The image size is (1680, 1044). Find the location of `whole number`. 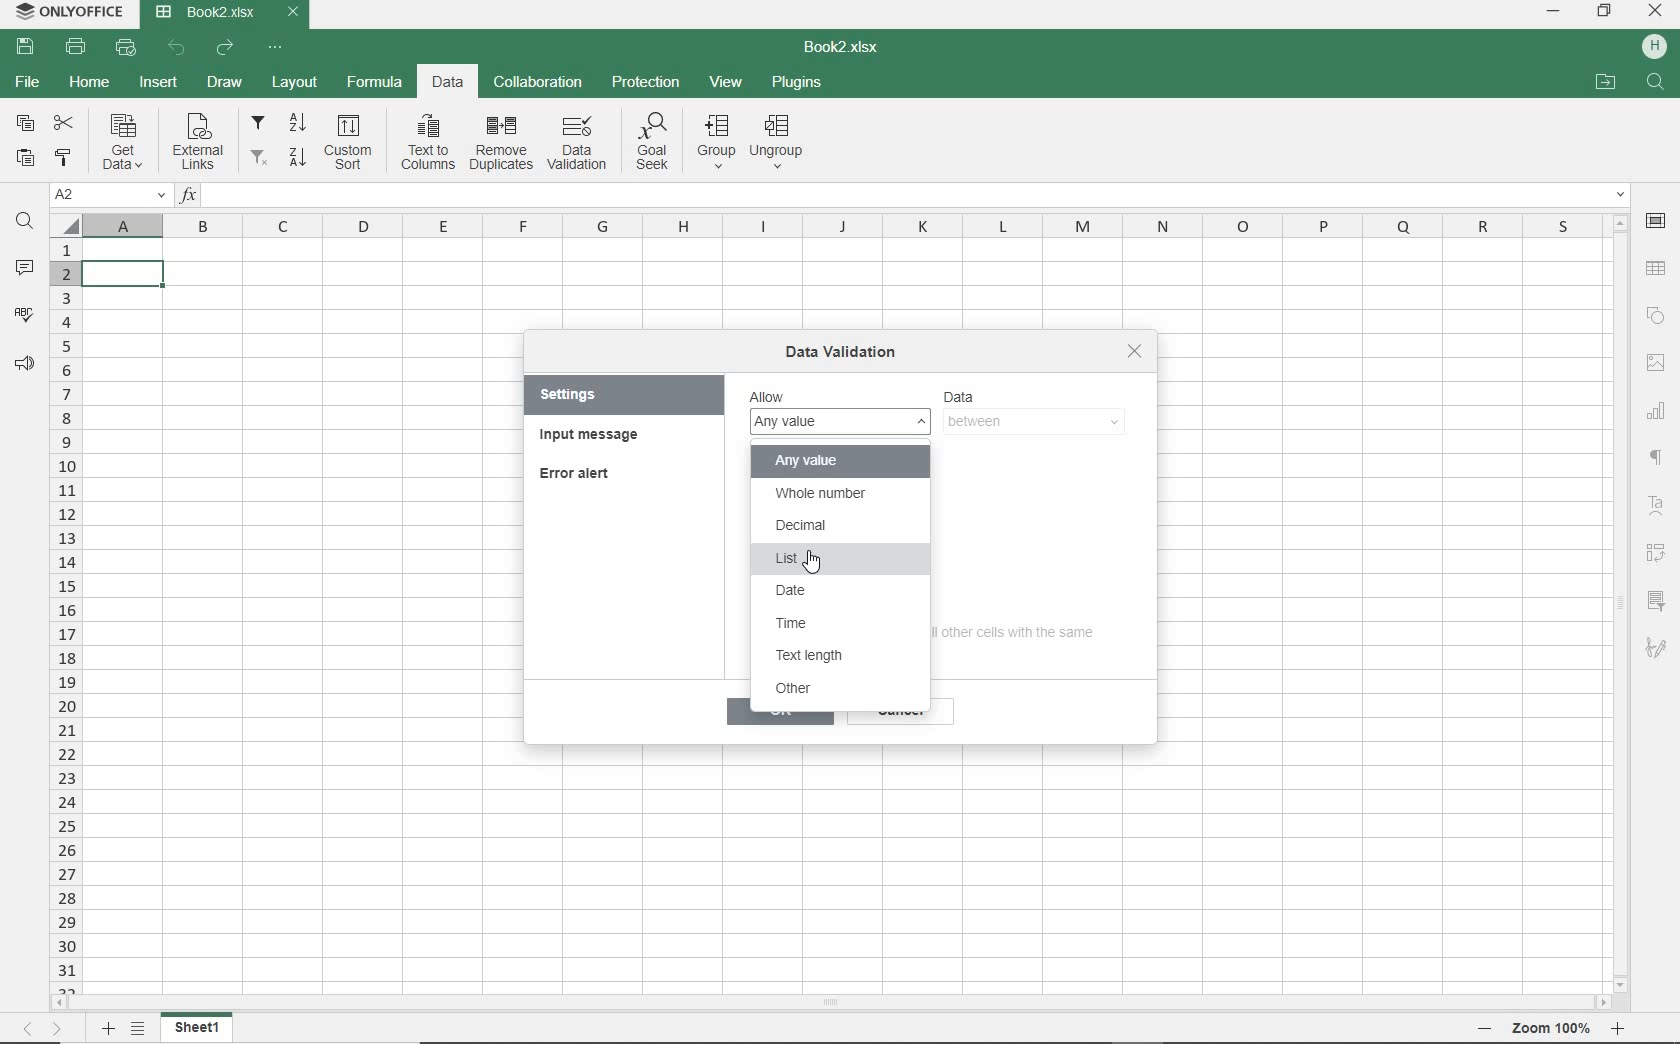

whole number is located at coordinates (831, 494).